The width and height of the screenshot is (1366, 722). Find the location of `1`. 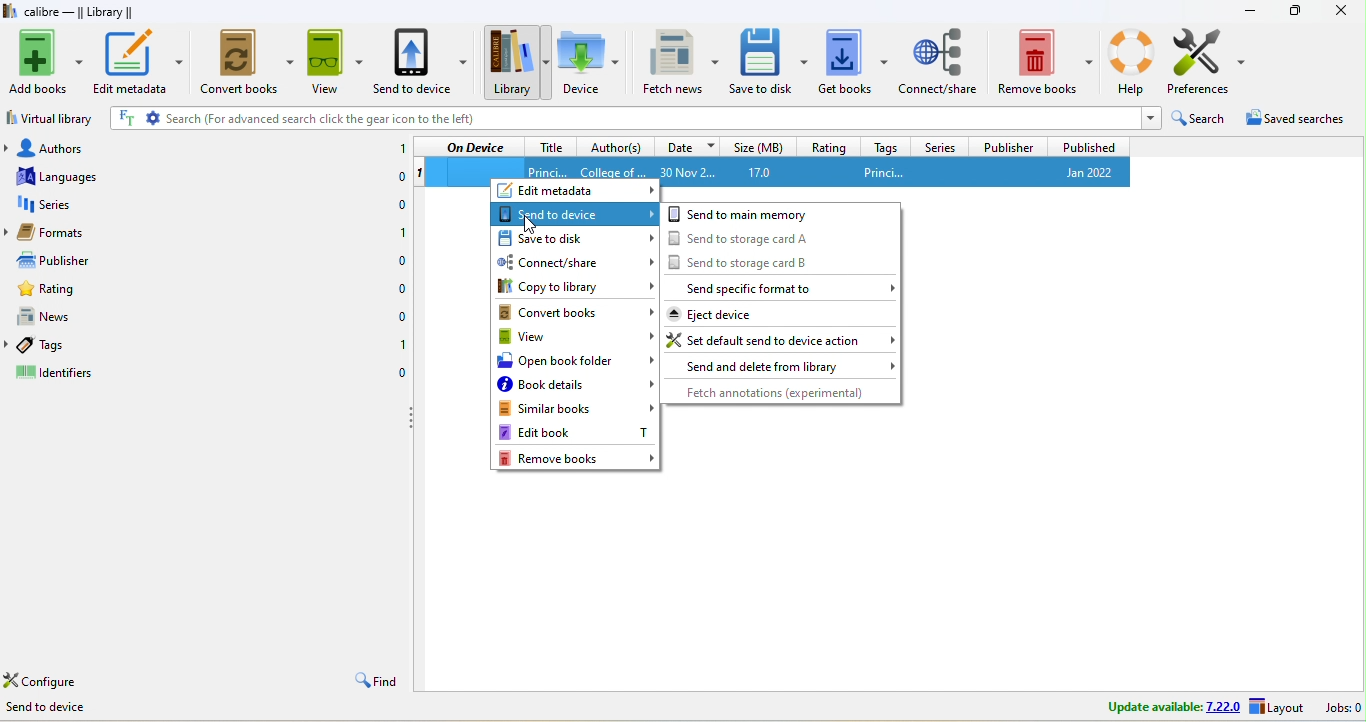

1 is located at coordinates (399, 149).